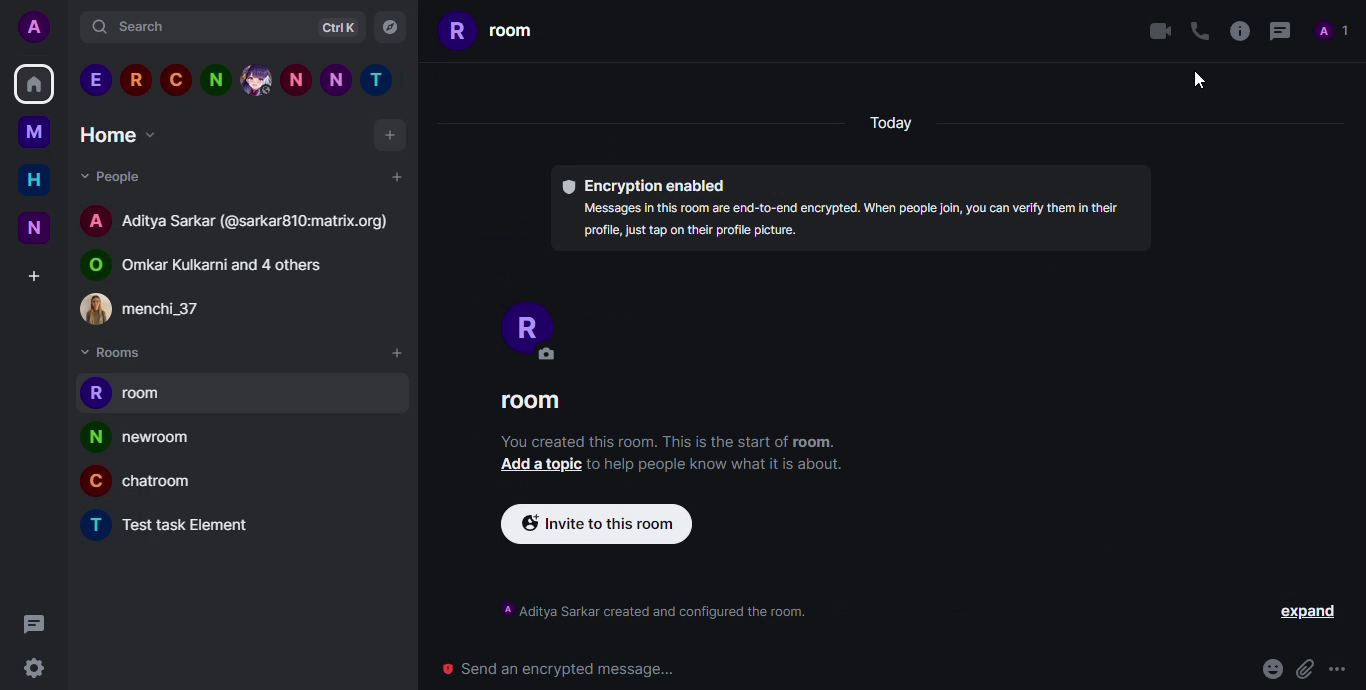  Describe the element at coordinates (258, 224) in the screenshot. I see `people` at that location.